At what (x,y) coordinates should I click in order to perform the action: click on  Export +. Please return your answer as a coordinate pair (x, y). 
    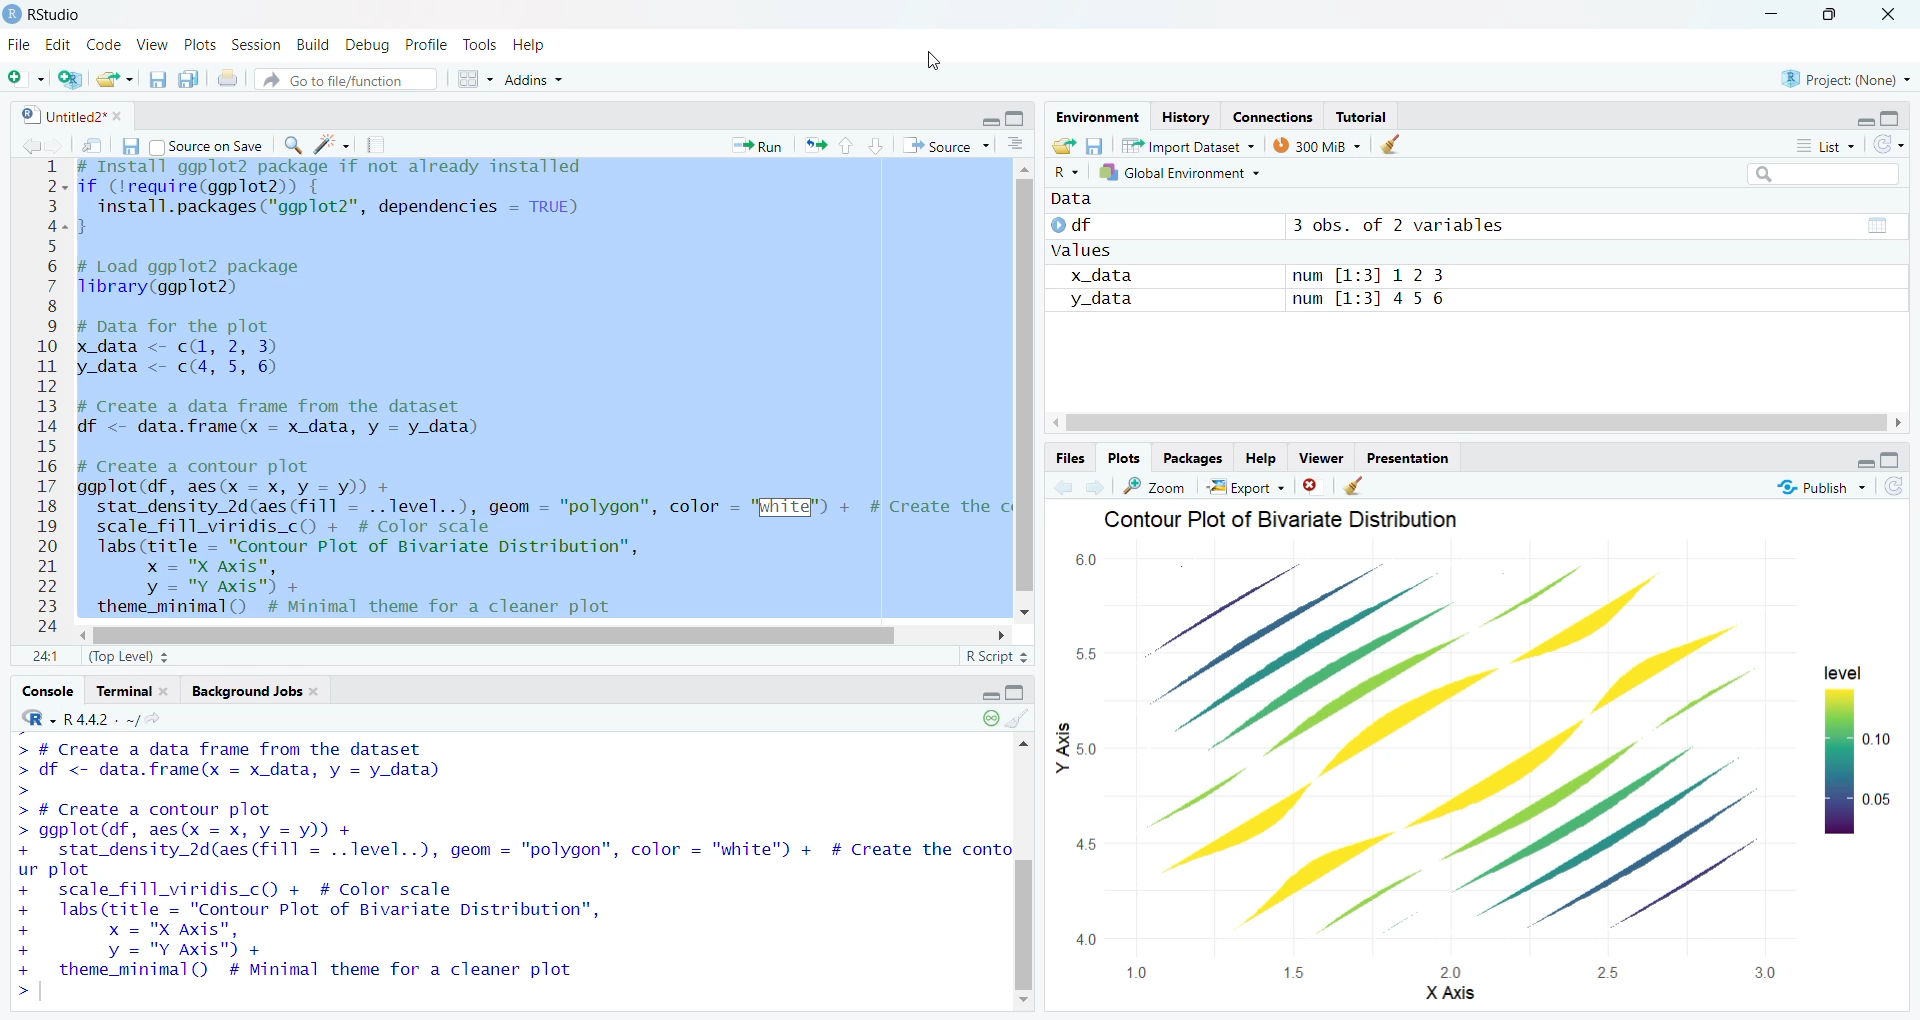
    Looking at the image, I should click on (1246, 487).